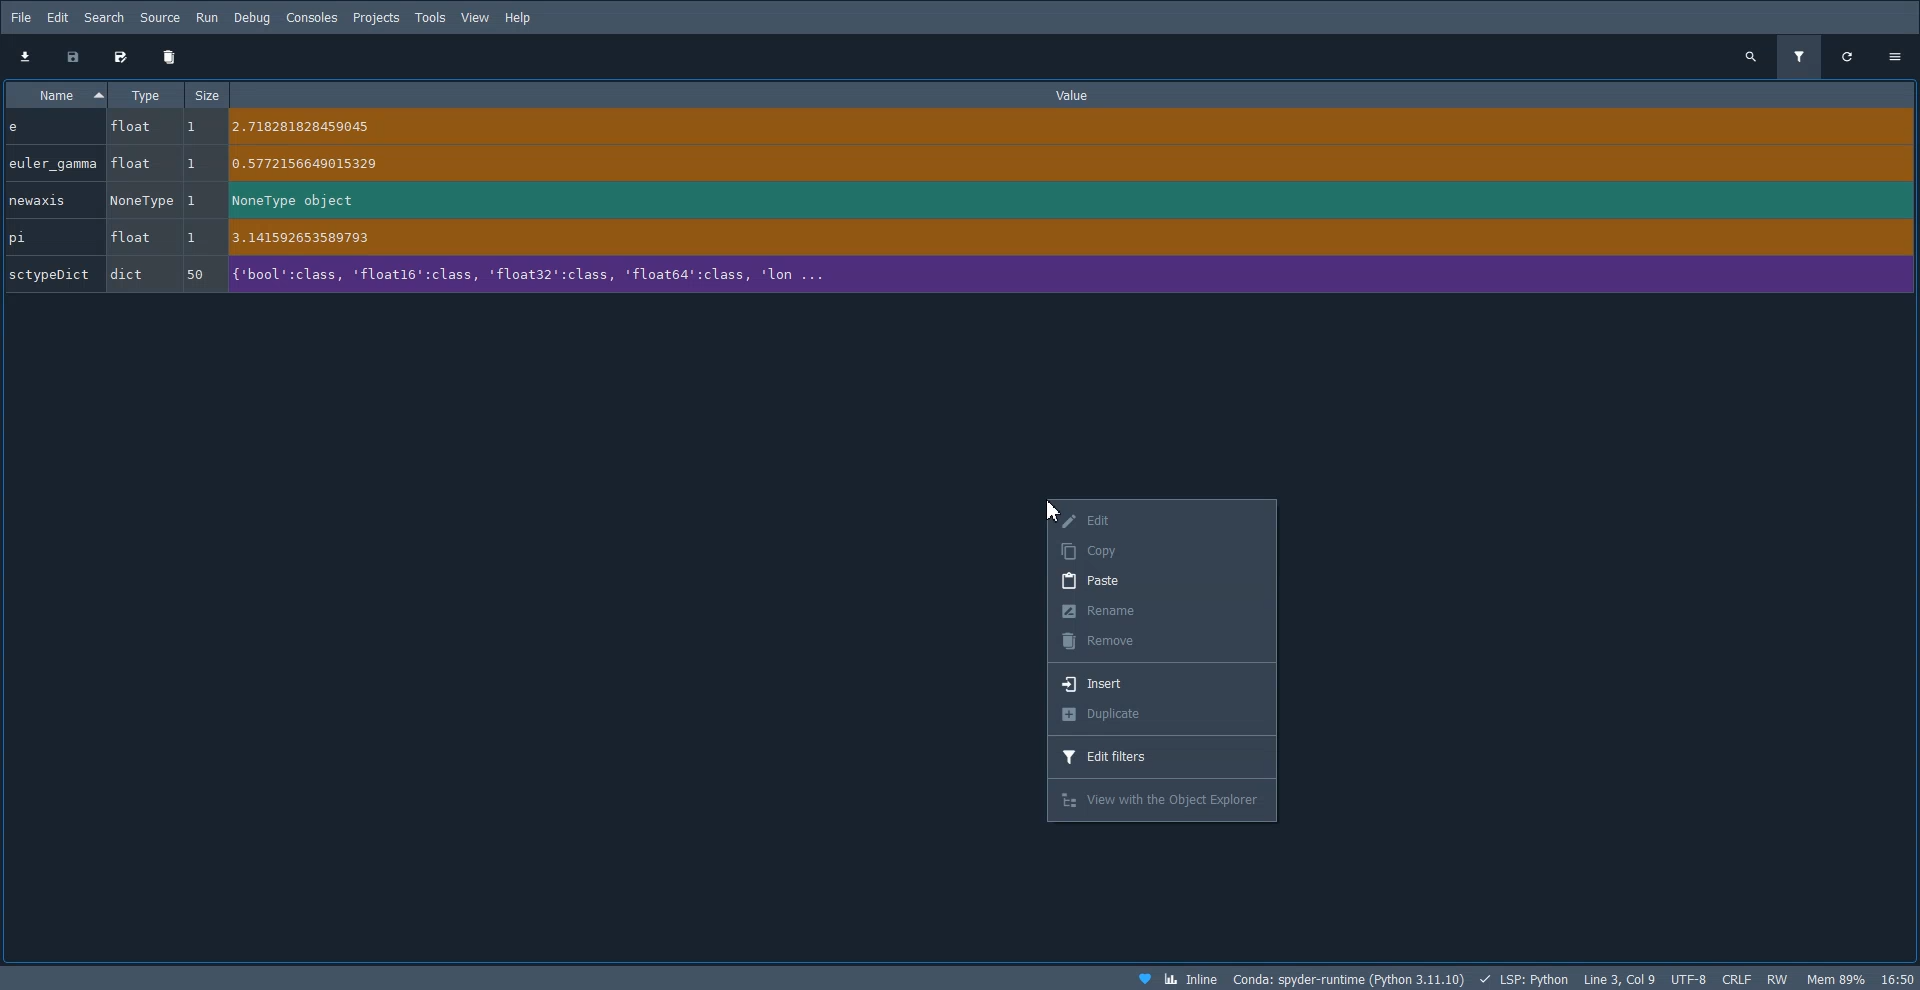 The width and height of the screenshot is (1920, 990). Describe the element at coordinates (1048, 511) in the screenshot. I see `Cursor ` at that location.